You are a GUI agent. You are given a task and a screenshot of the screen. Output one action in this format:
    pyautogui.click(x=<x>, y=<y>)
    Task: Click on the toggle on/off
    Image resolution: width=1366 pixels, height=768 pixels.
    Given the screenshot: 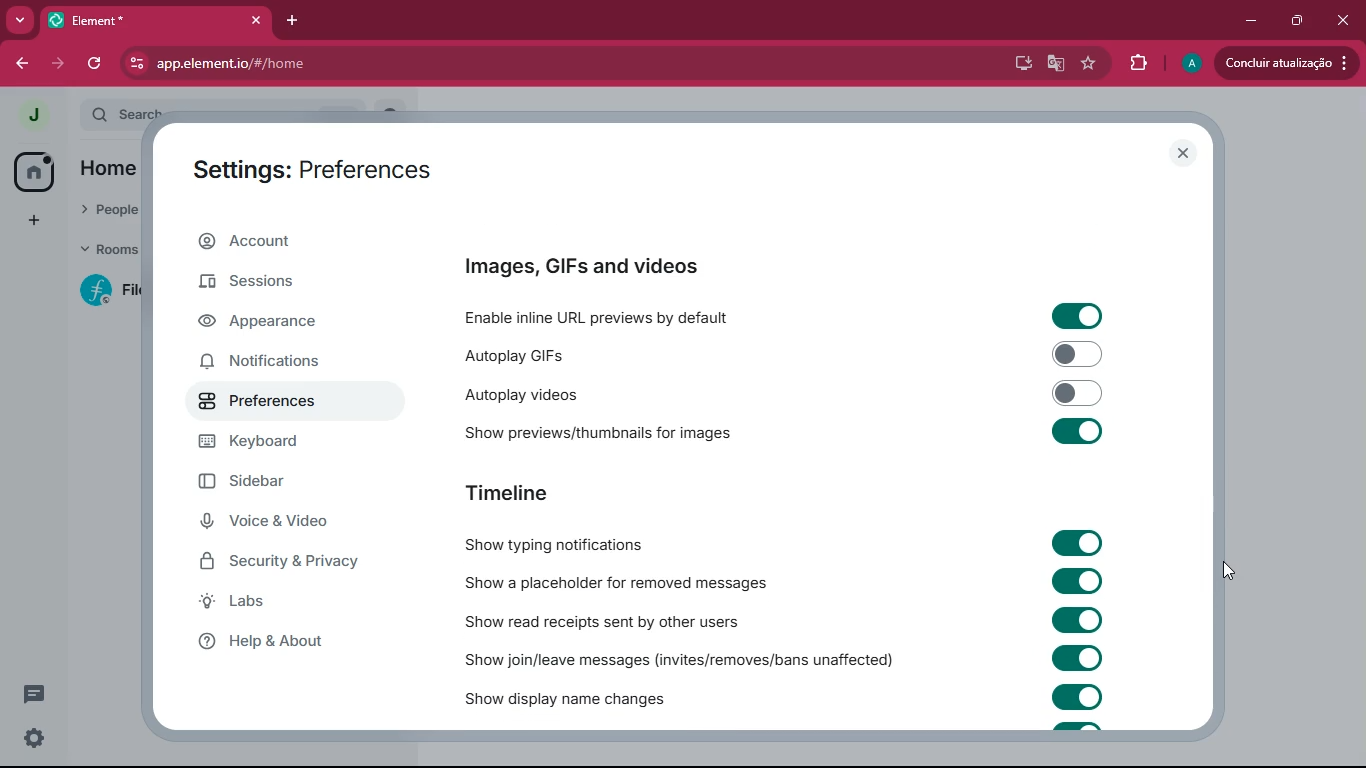 What is the action you would take?
    pyautogui.click(x=1078, y=658)
    